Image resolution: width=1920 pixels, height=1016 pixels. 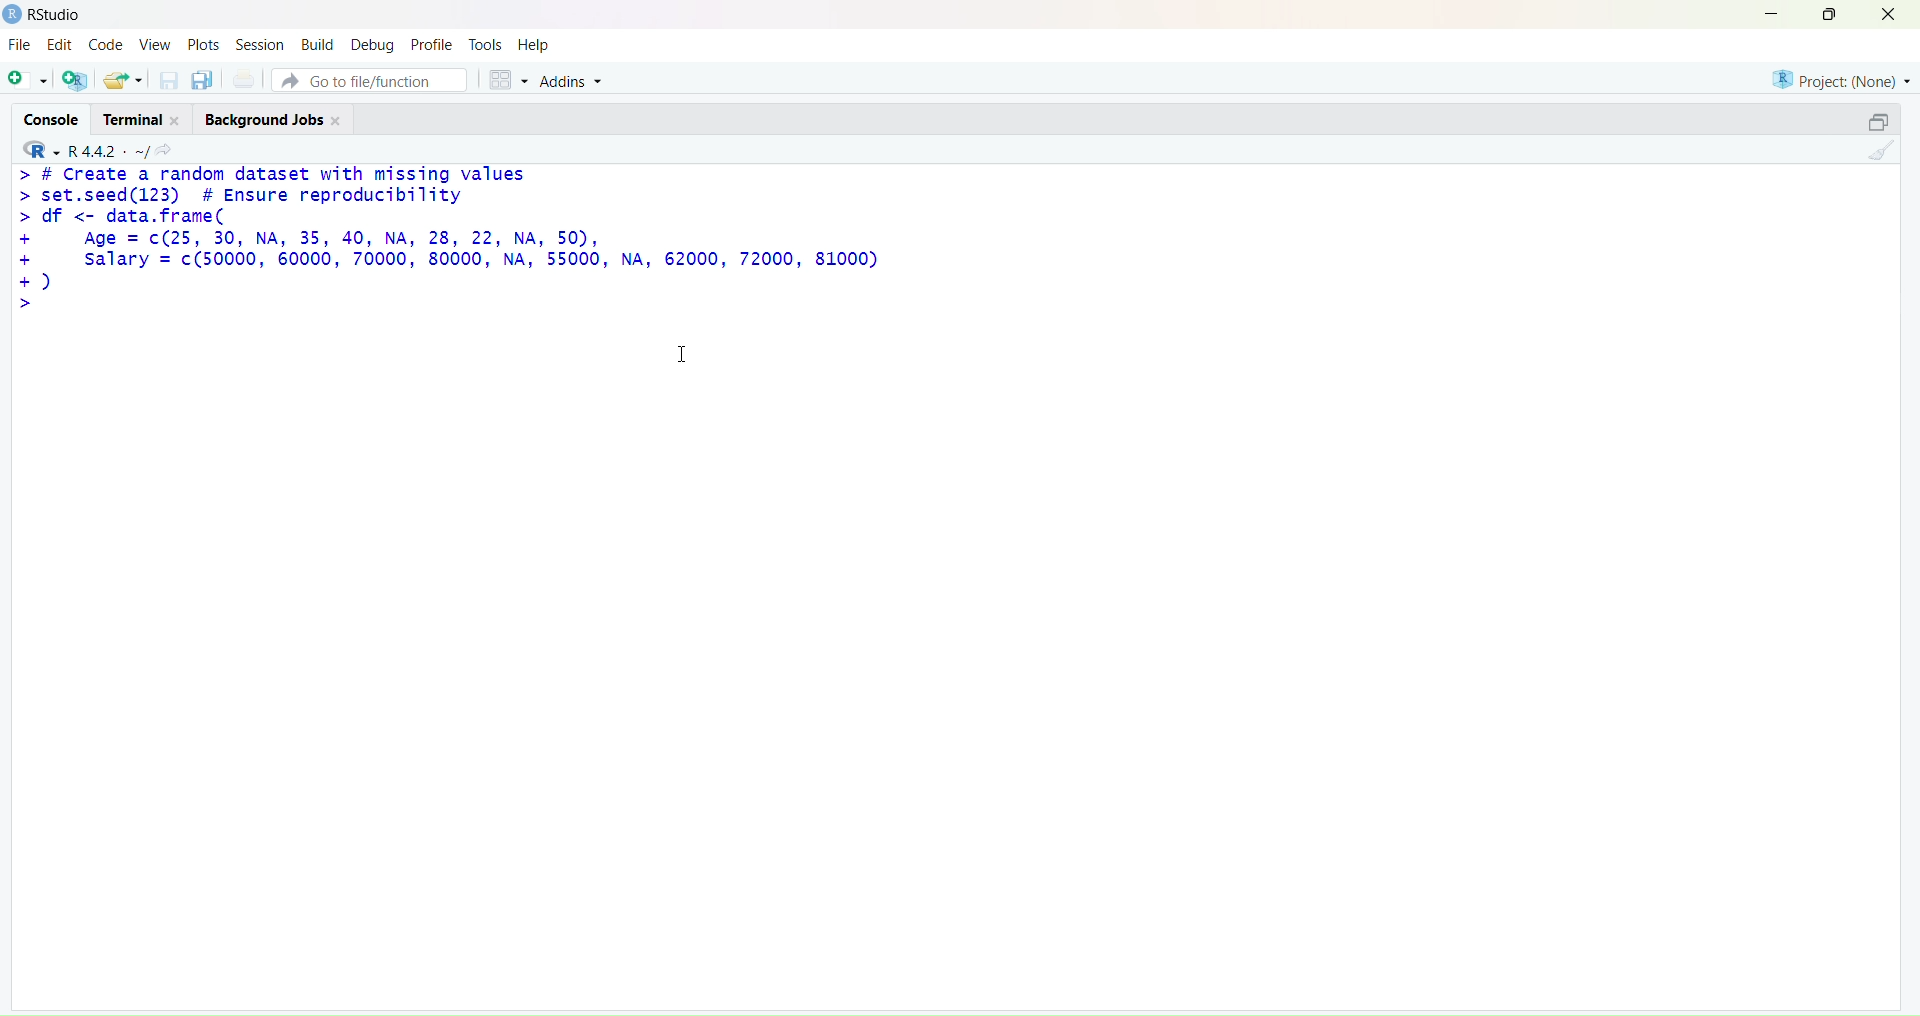 What do you see at coordinates (1840, 78) in the screenshot?
I see `project(None)` at bounding box center [1840, 78].